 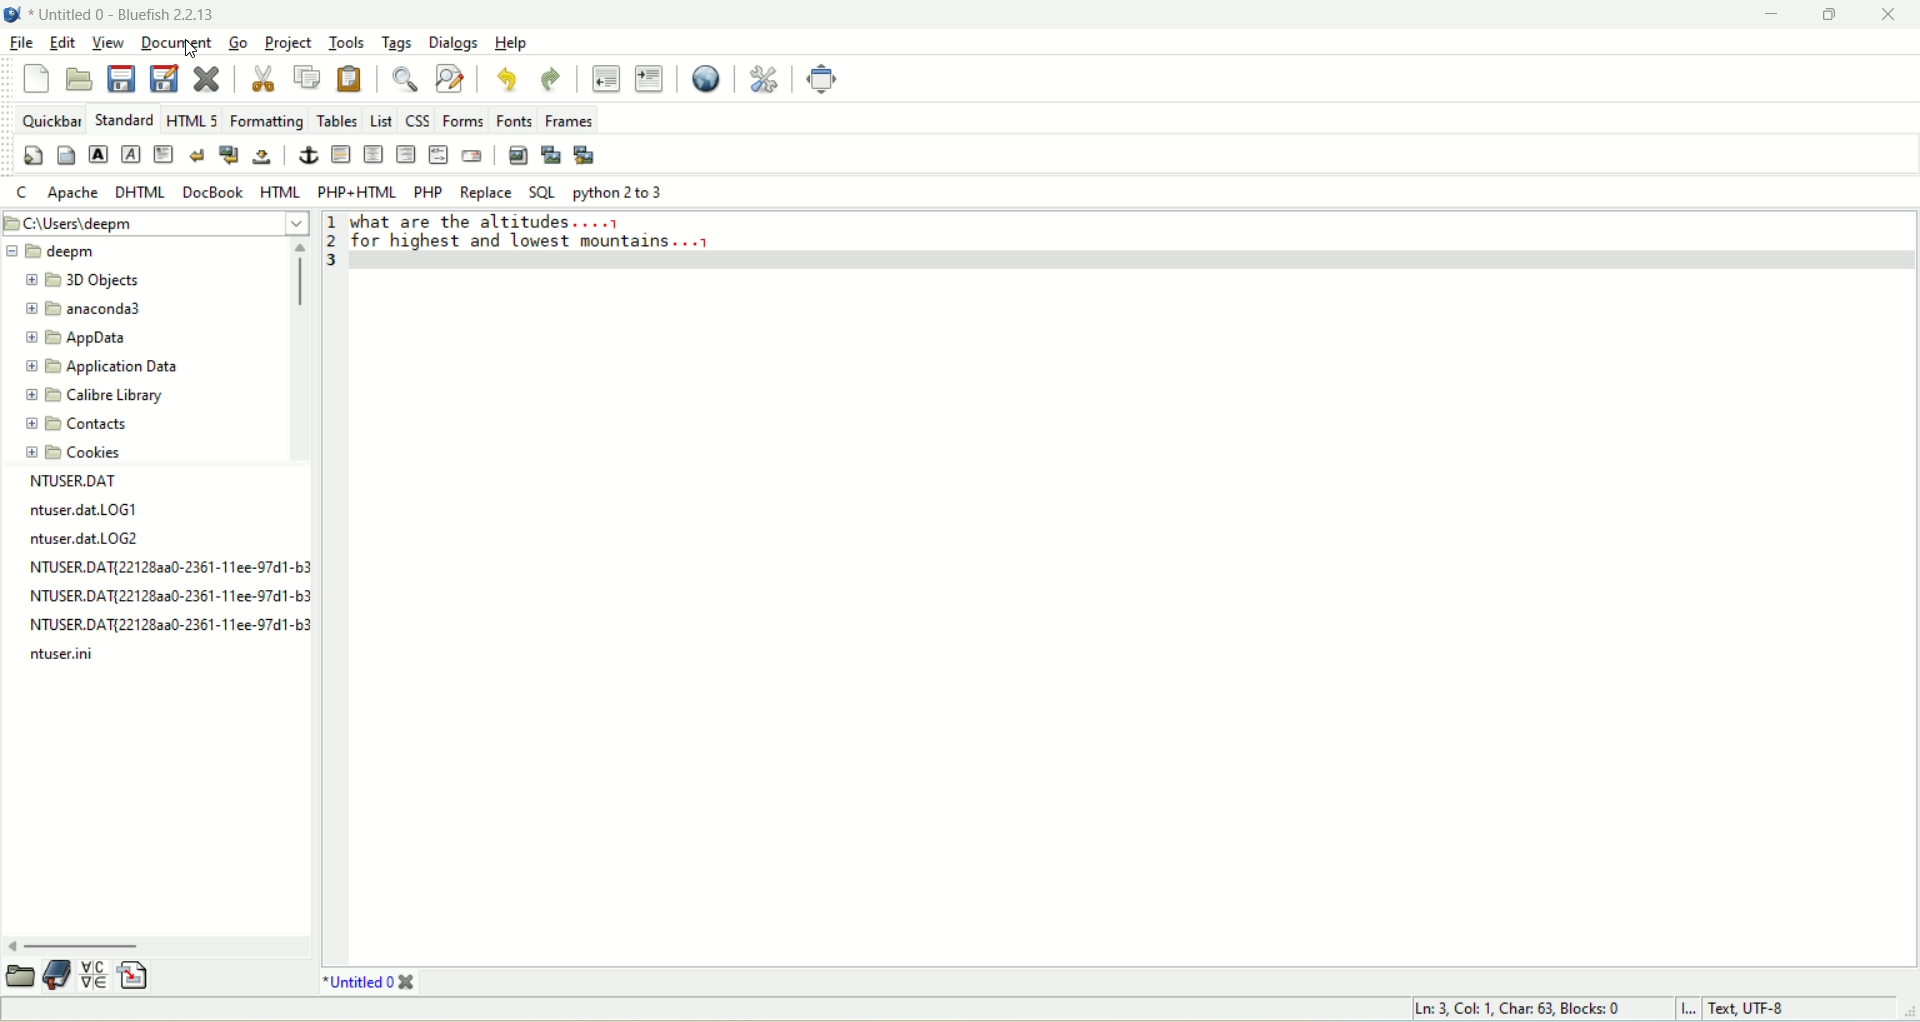 What do you see at coordinates (415, 116) in the screenshot?
I see `CSS` at bounding box center [415, 116].